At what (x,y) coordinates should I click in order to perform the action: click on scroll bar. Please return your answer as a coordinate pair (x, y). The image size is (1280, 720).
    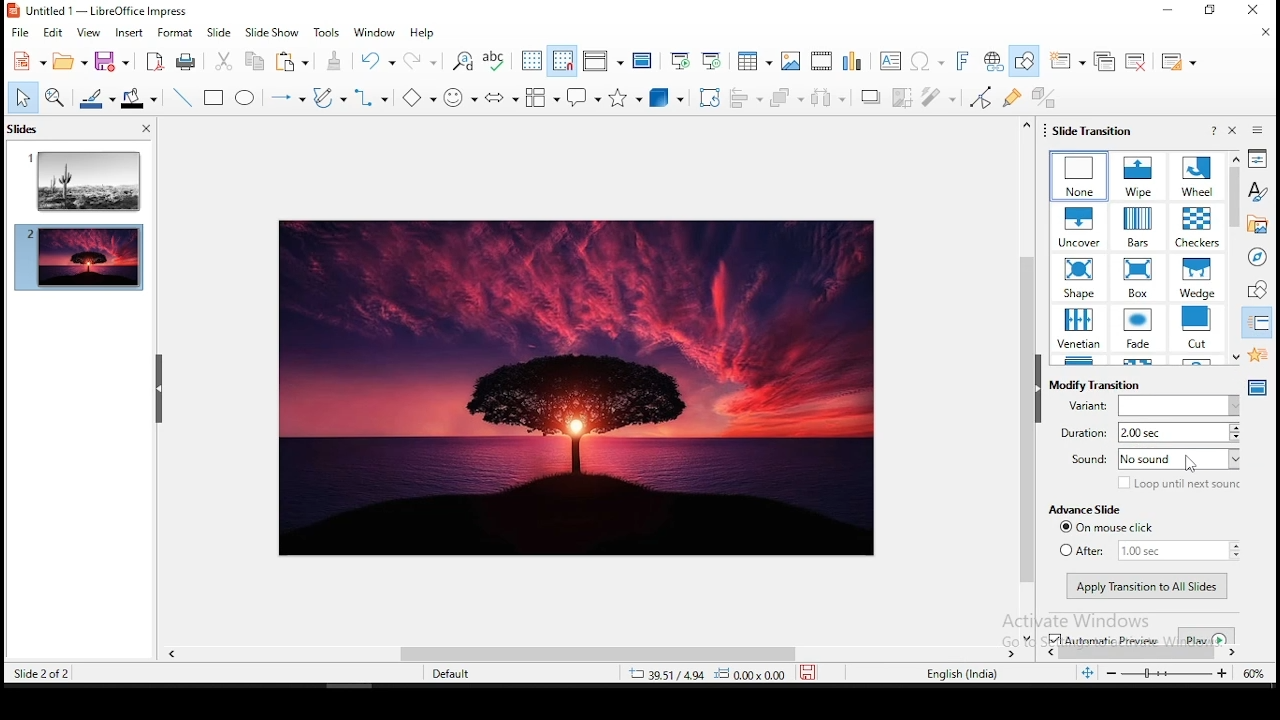
    Looking at the image, I should click on (1237, 255).